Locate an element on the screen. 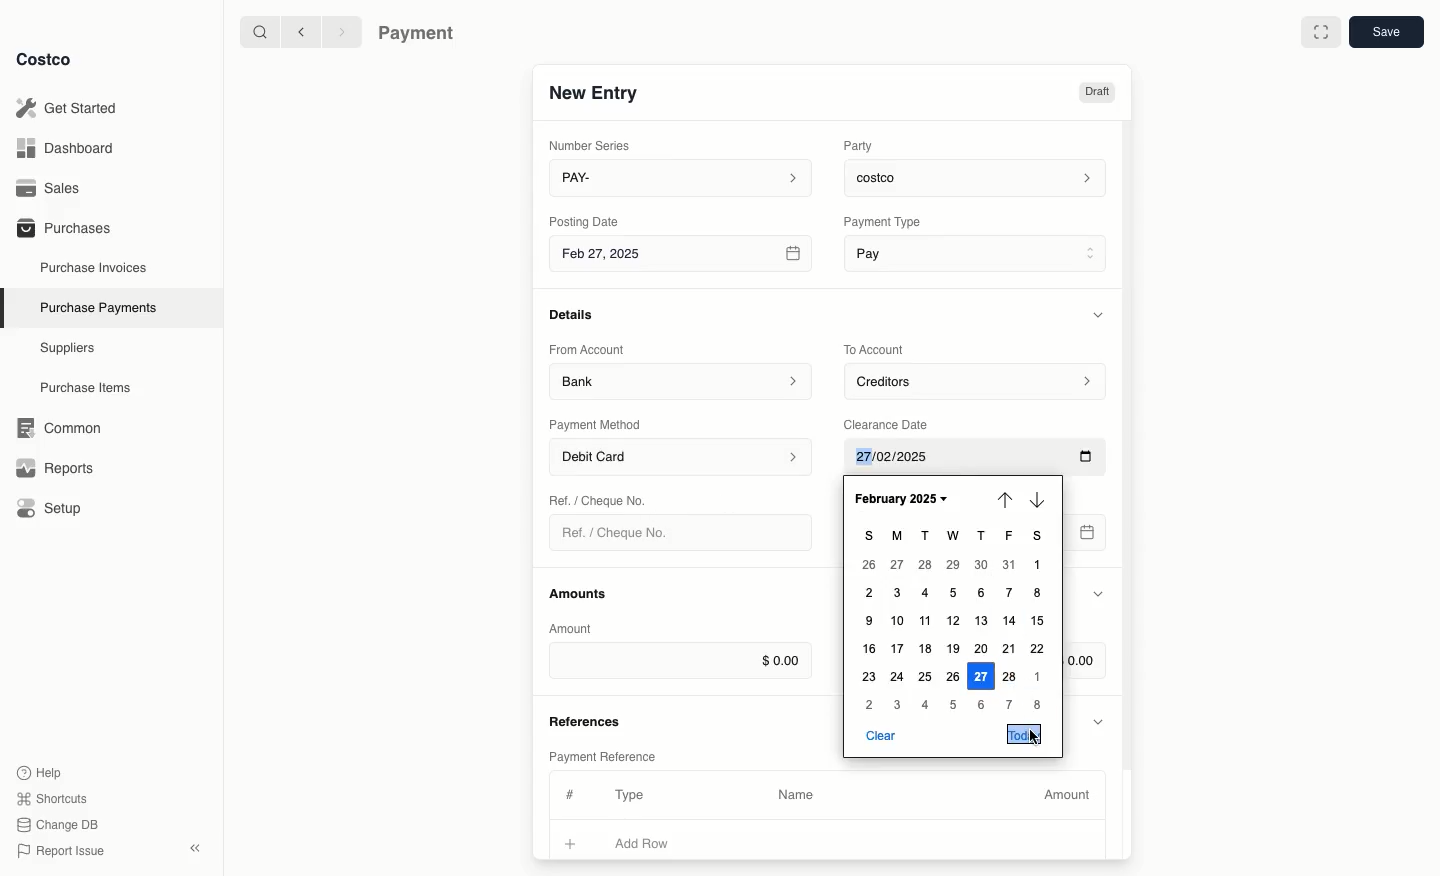 This screenshot has width=1440, height=876. Back is located at coordinates (301, 31).